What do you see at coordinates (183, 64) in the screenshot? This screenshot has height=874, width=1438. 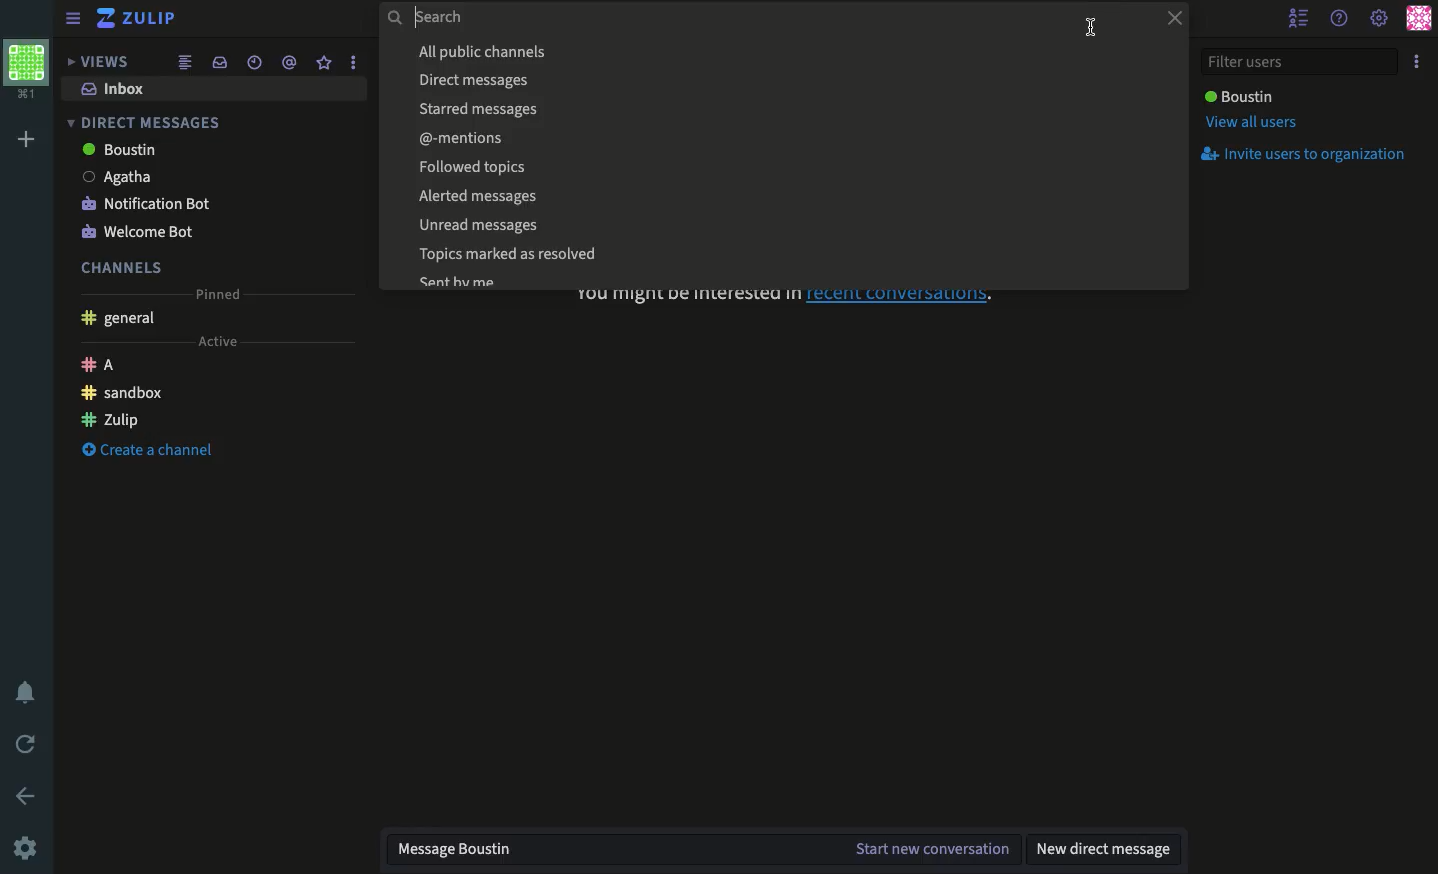 I see `Feed` at bounding box center [183, 64].